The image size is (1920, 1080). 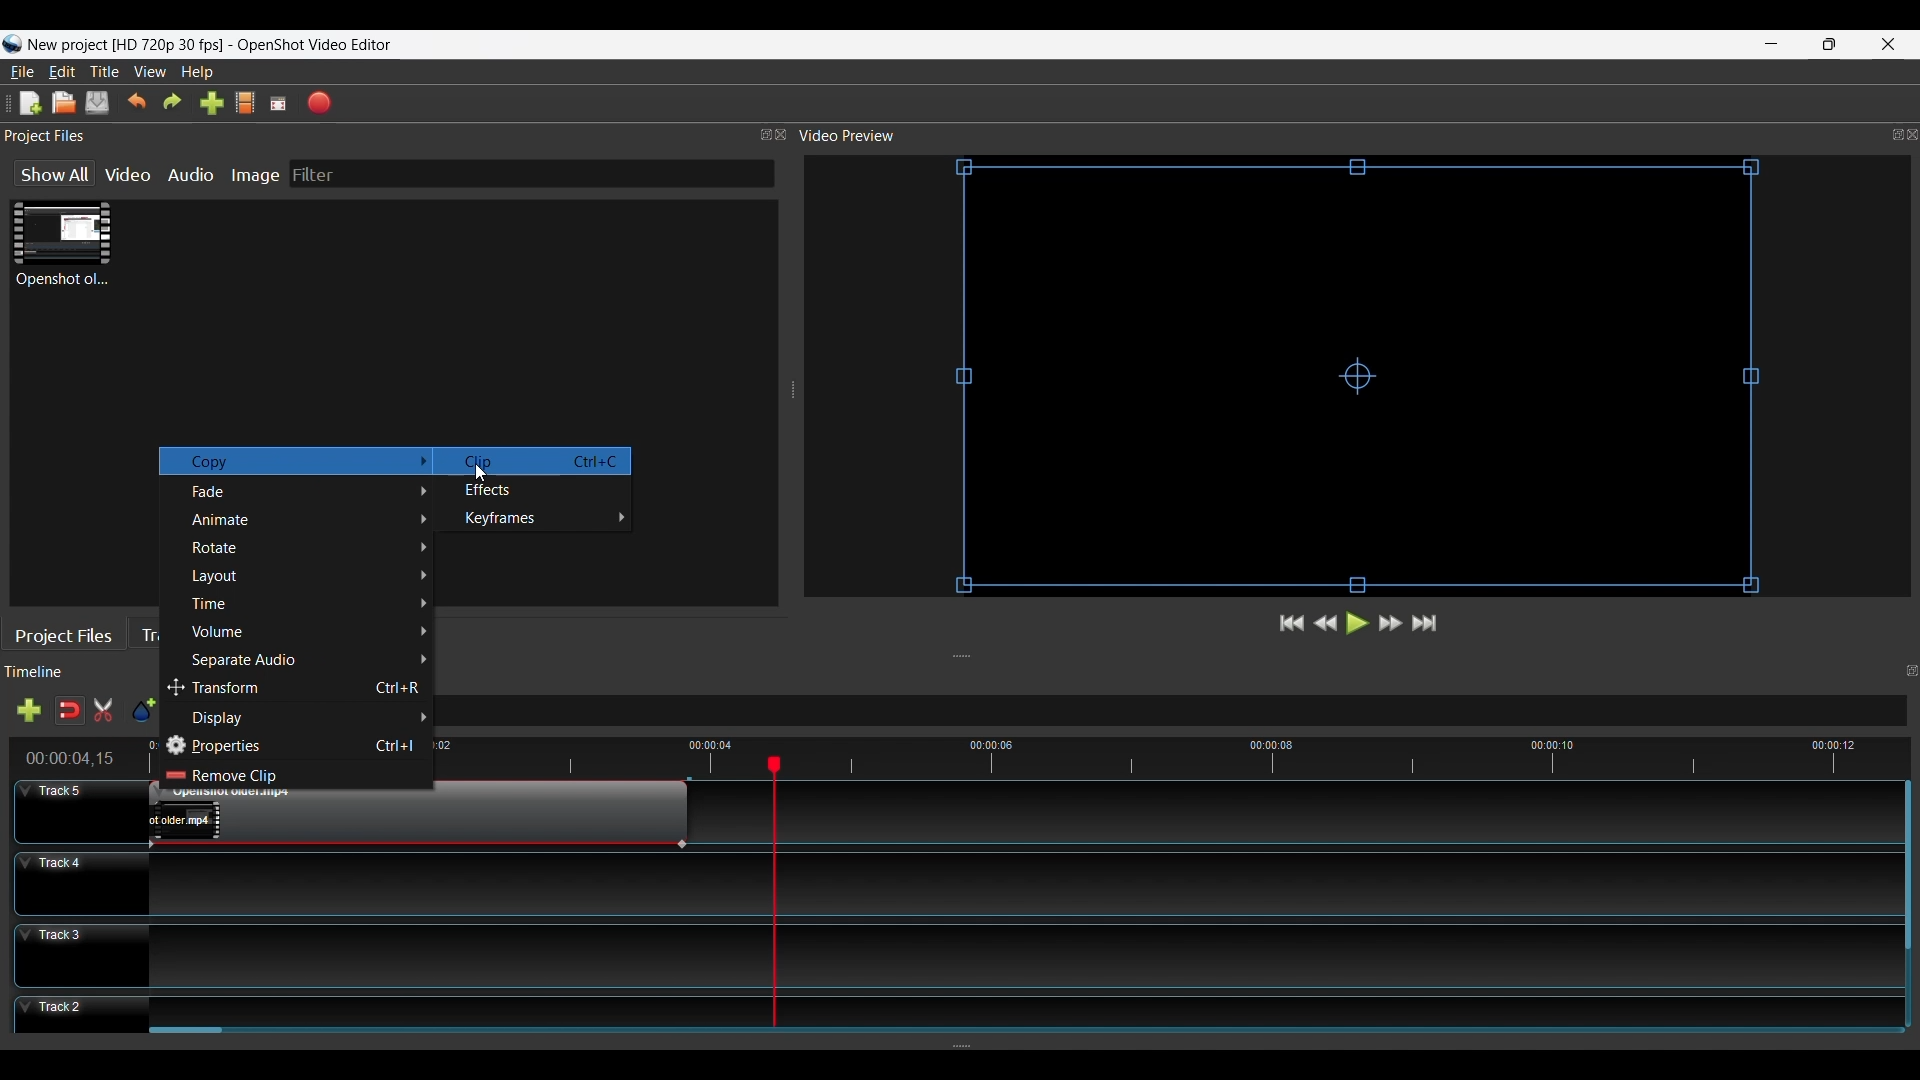 What do you see at coordinates (321, 102) in the screenshot?
I see `Export Video` at bounding box center [321, 102].